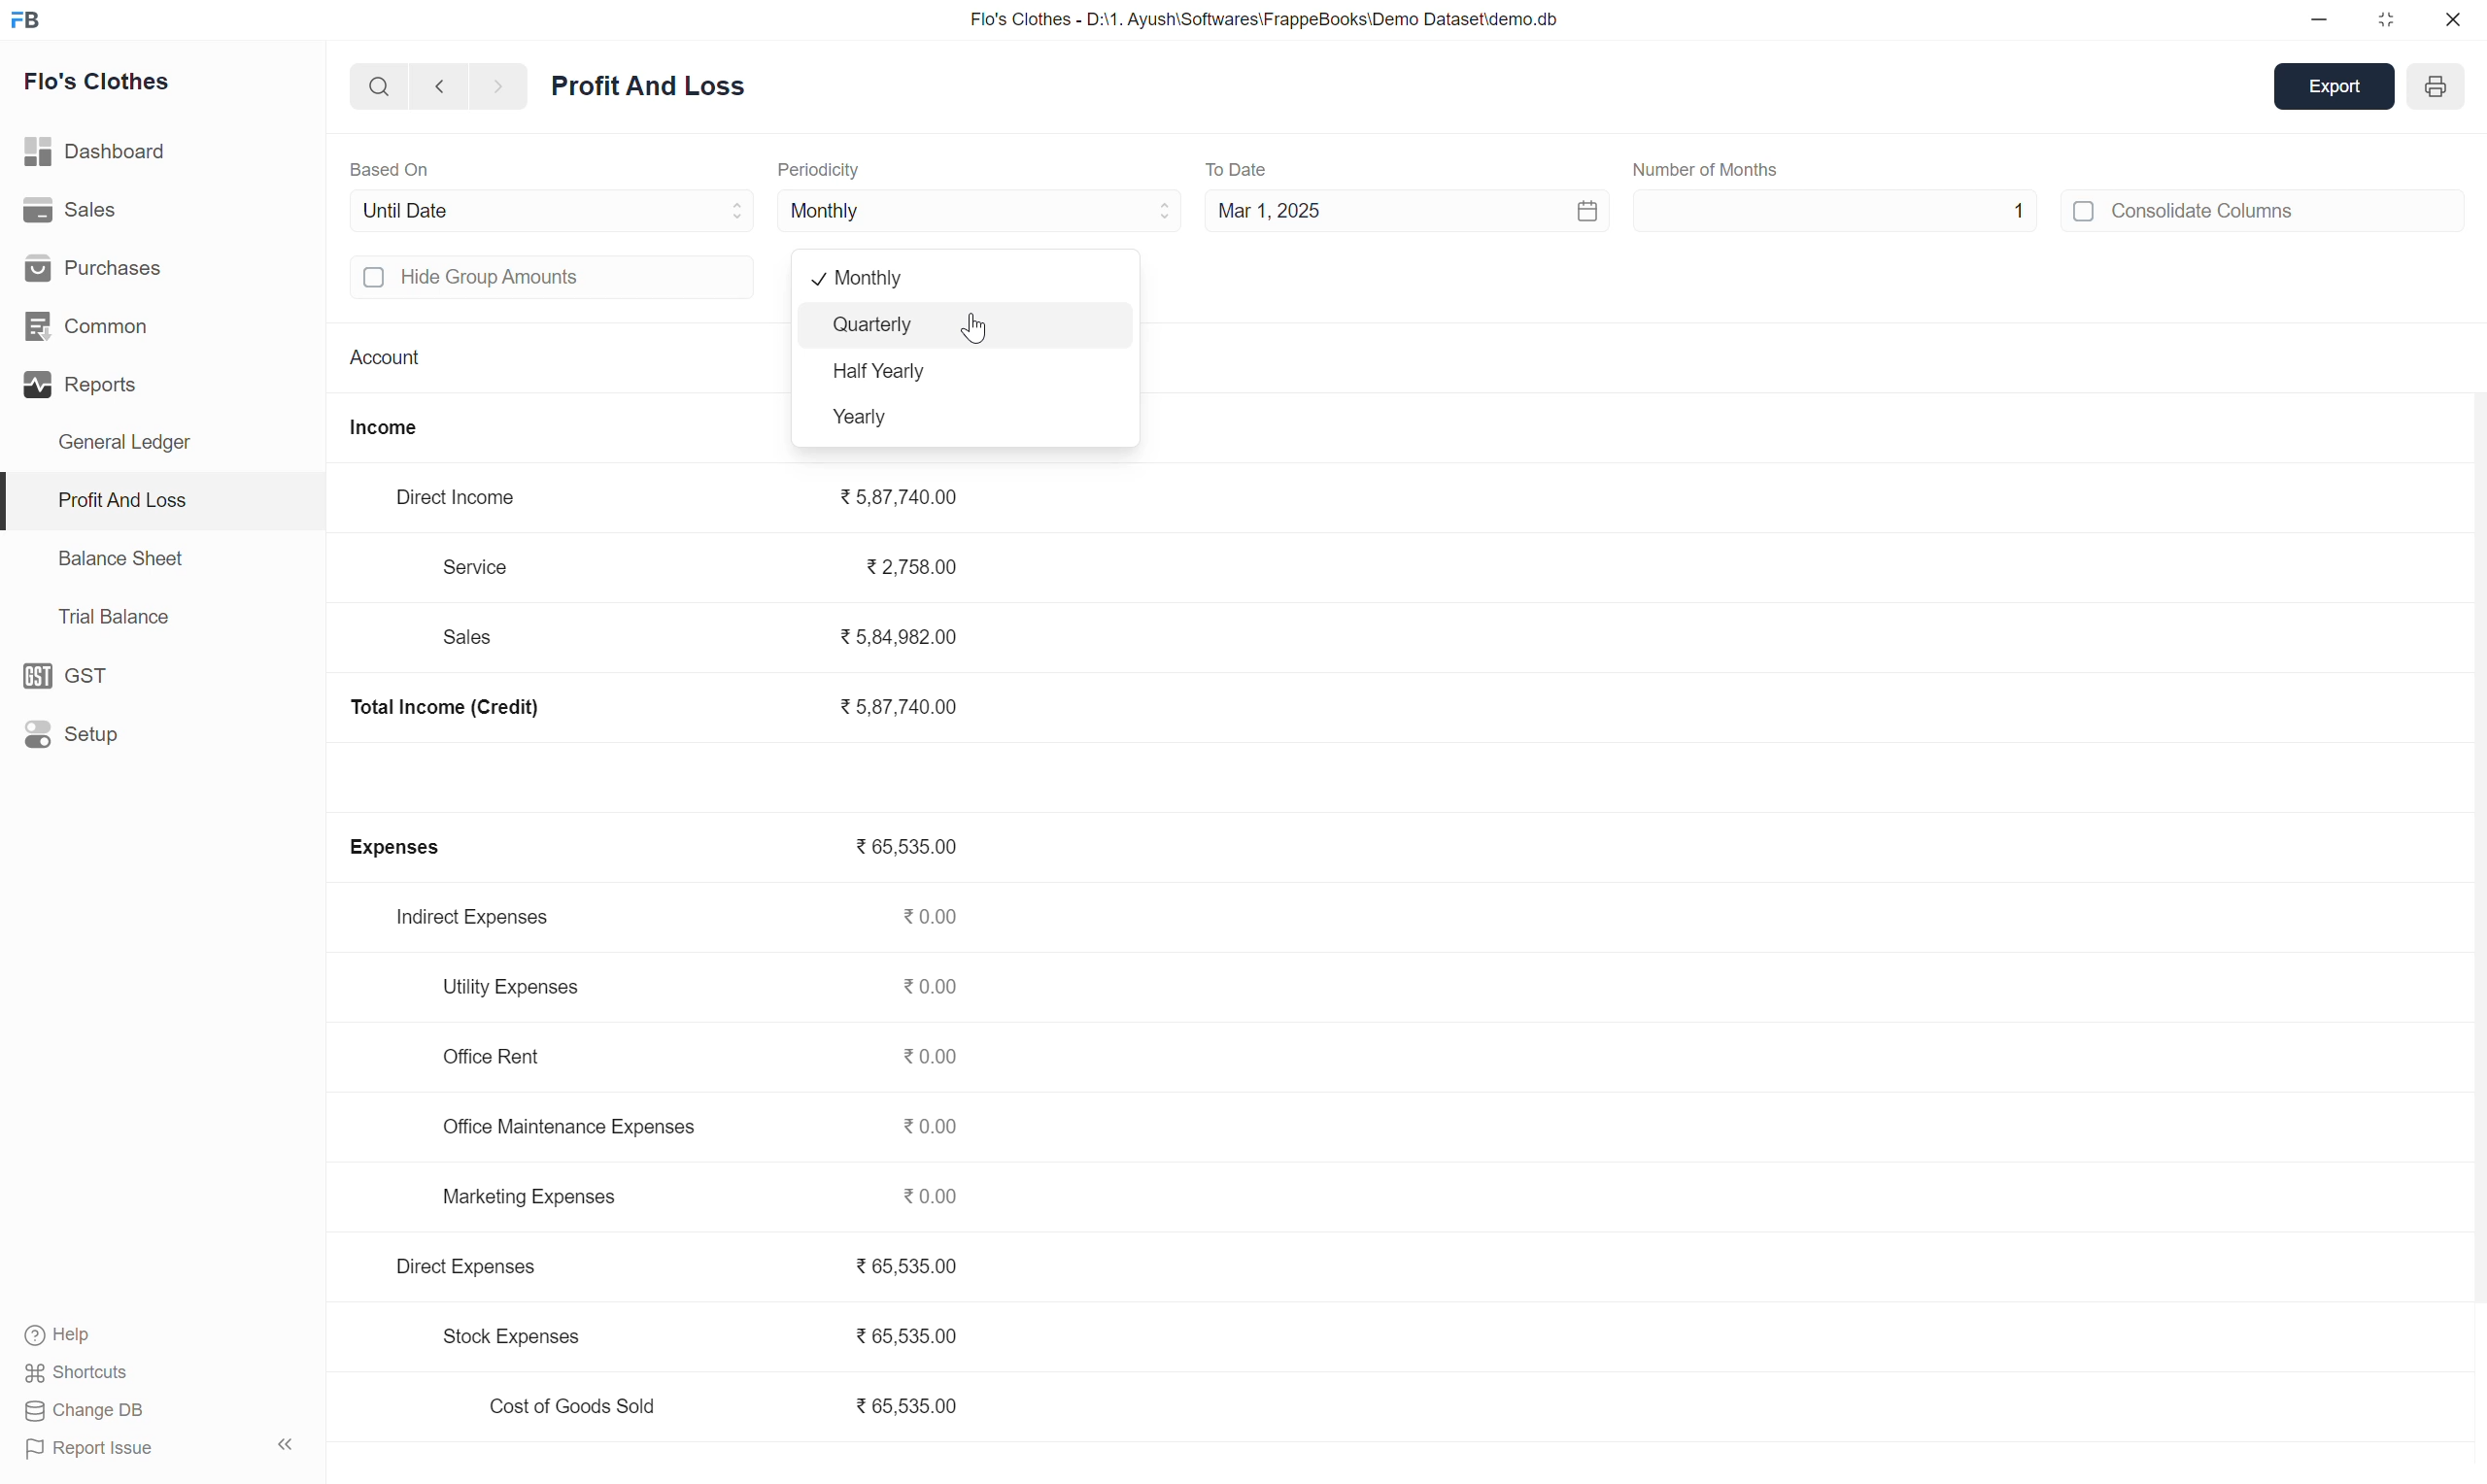  I want to click on Calendar, so click(1561, 210).